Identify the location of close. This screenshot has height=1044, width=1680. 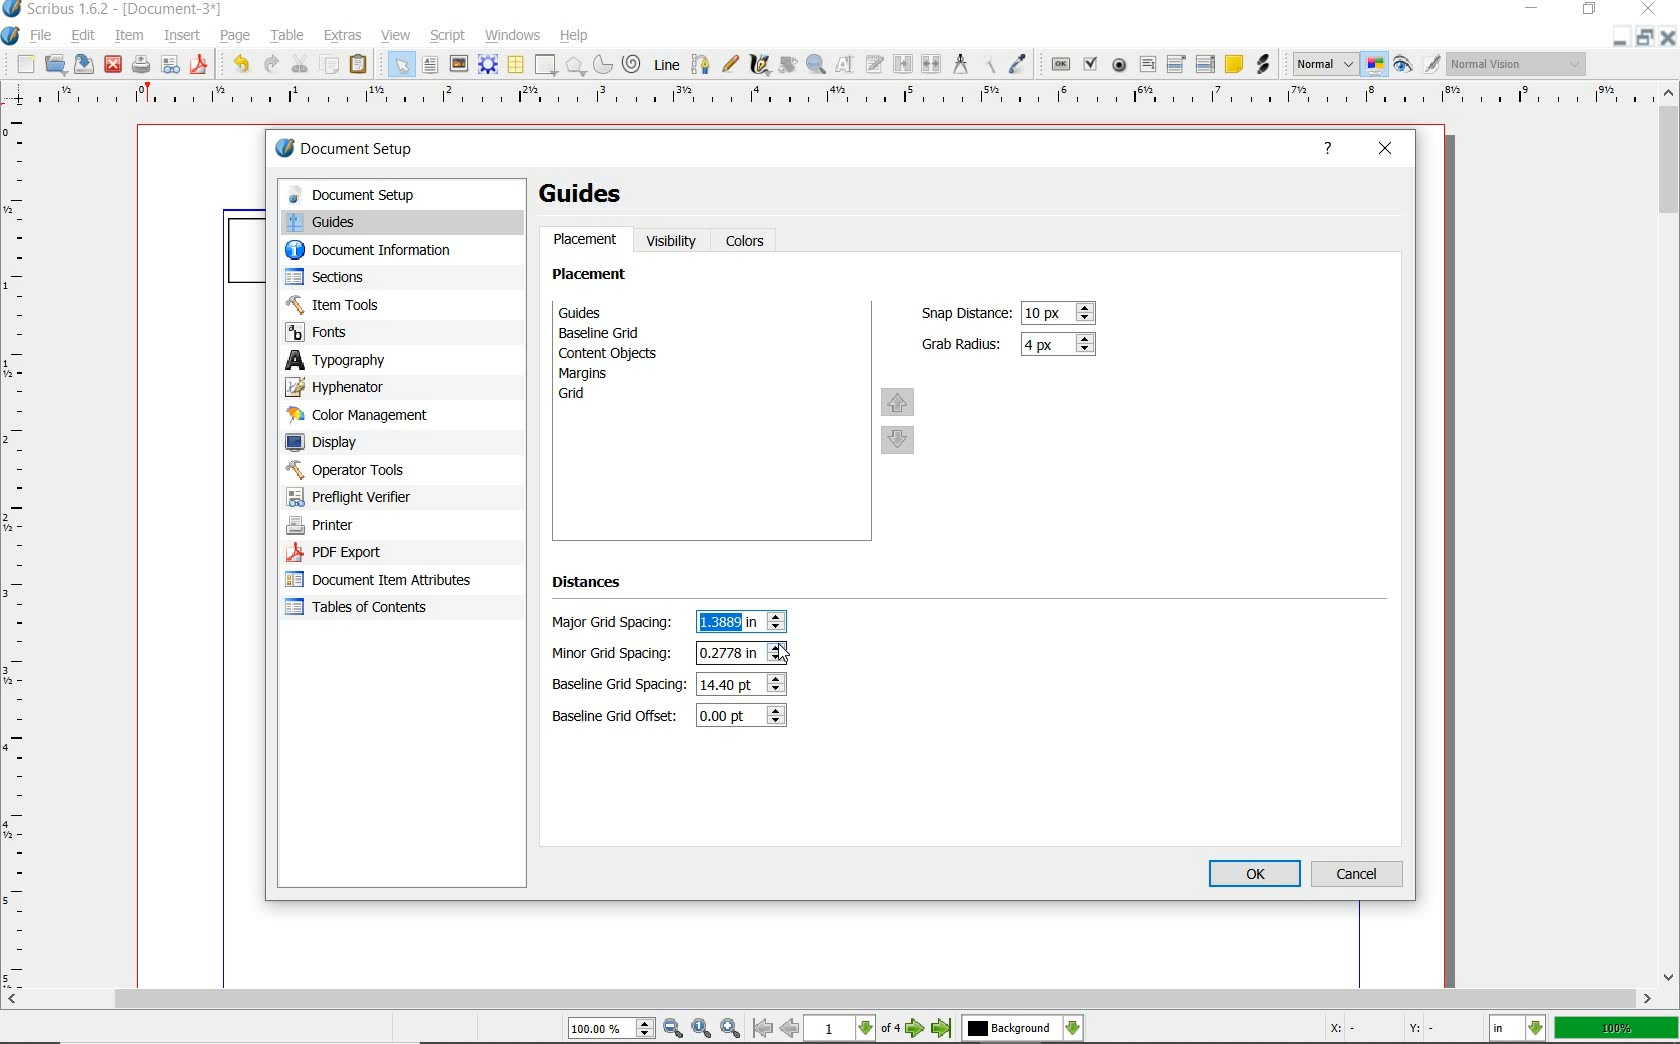
(112, 66).